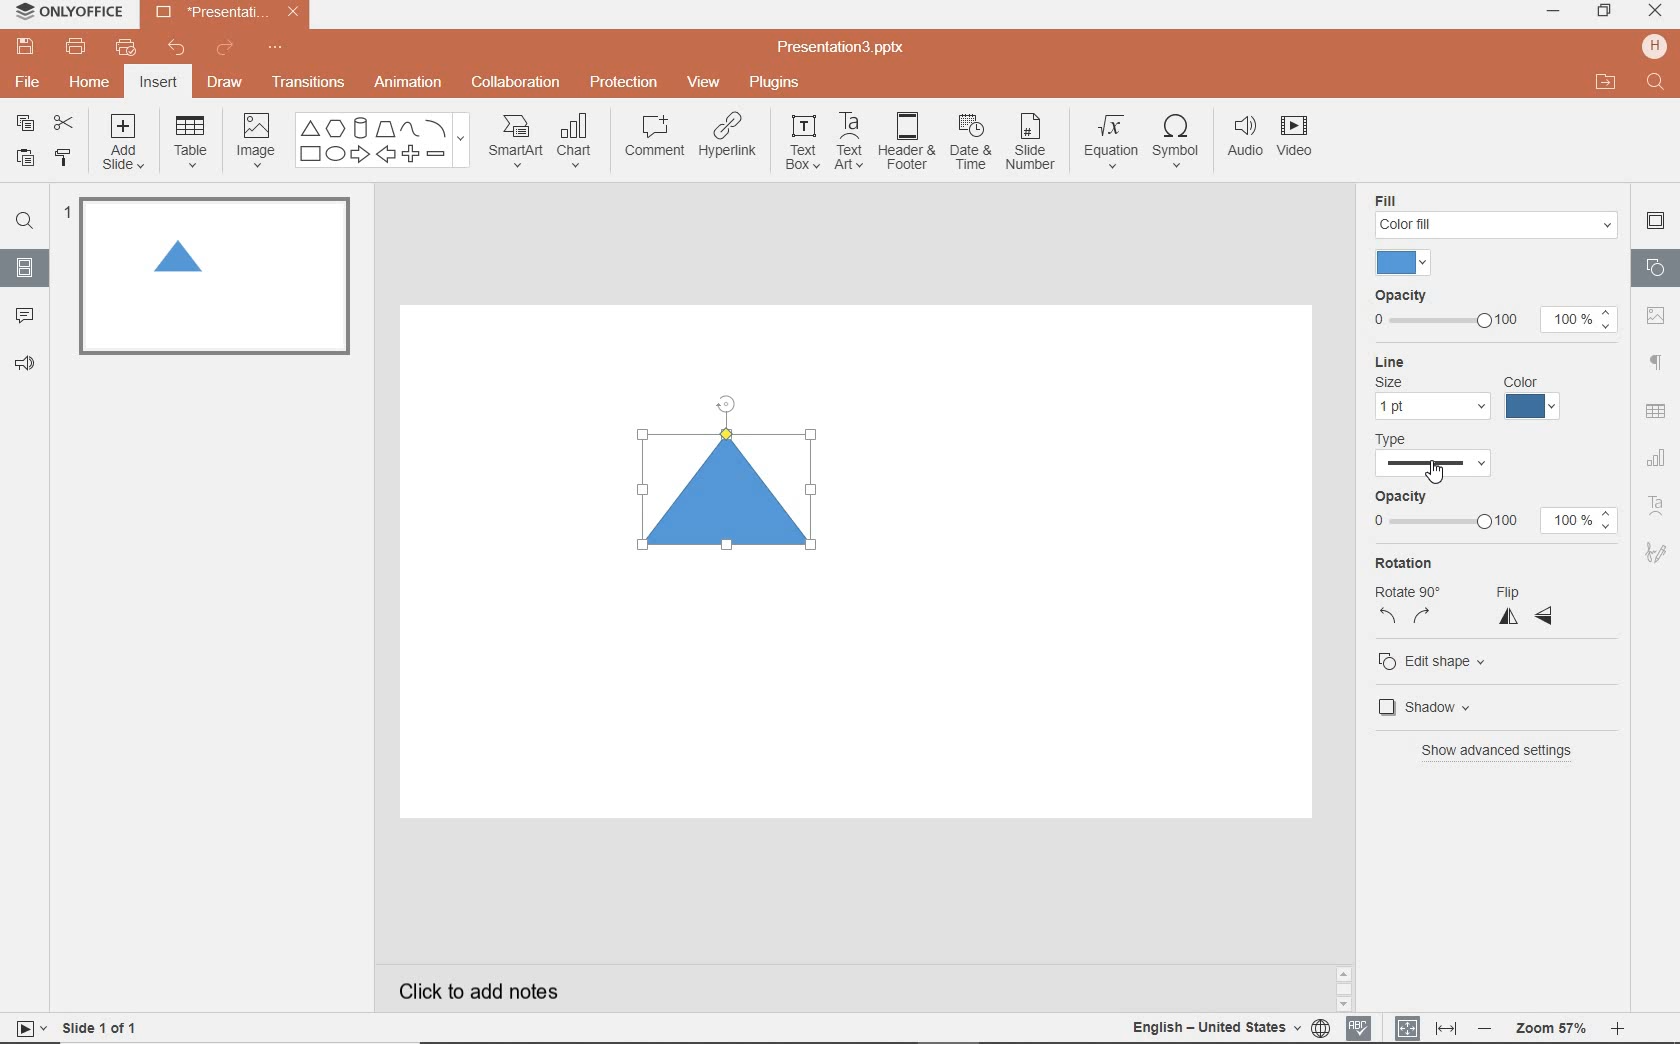 This screenshot has width=1680, height=1044. What do you see at coordinates (255, 142) in the screenshot?
I see `IMAGE` at bounding box center [255, 142].